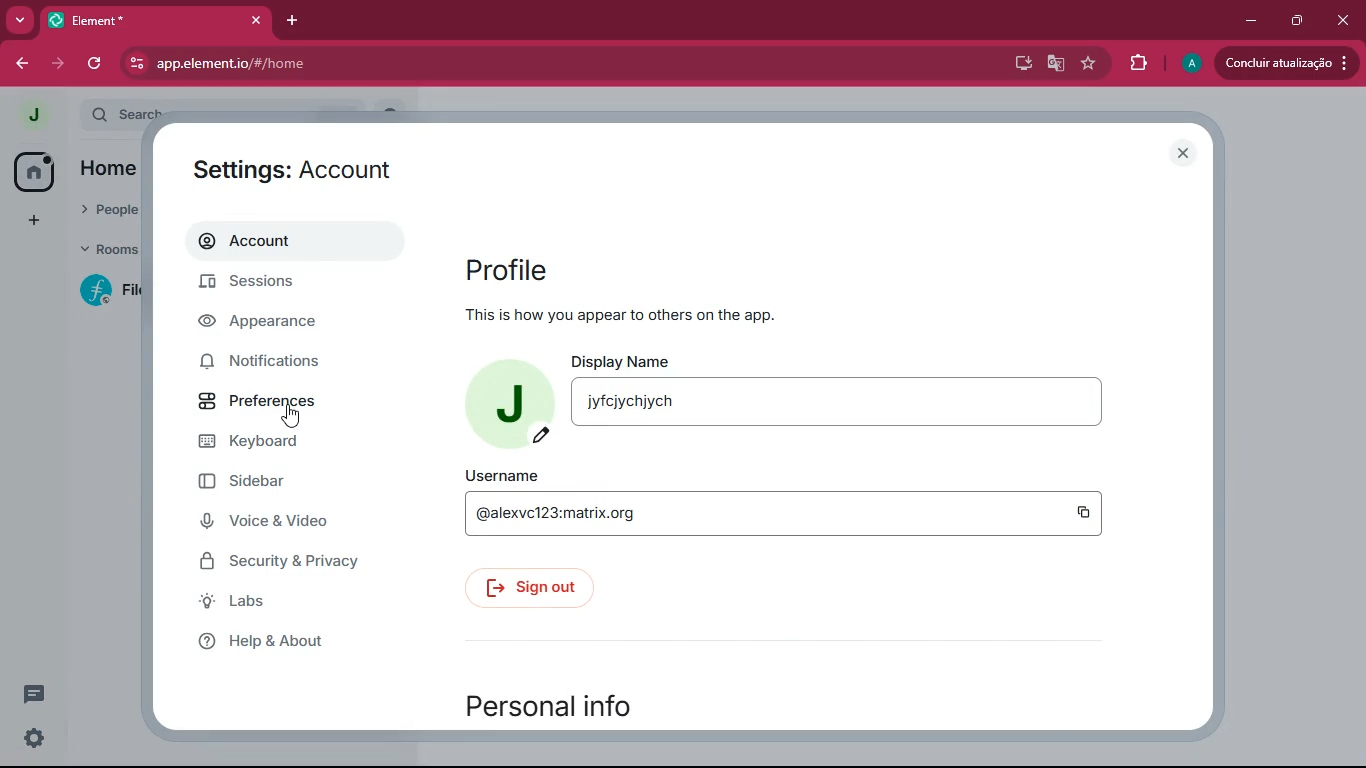 This screenshot has height=768, width=1366. Describe the element at coordinates (1080, 513) in the screenshot. I see `copy` at that location.